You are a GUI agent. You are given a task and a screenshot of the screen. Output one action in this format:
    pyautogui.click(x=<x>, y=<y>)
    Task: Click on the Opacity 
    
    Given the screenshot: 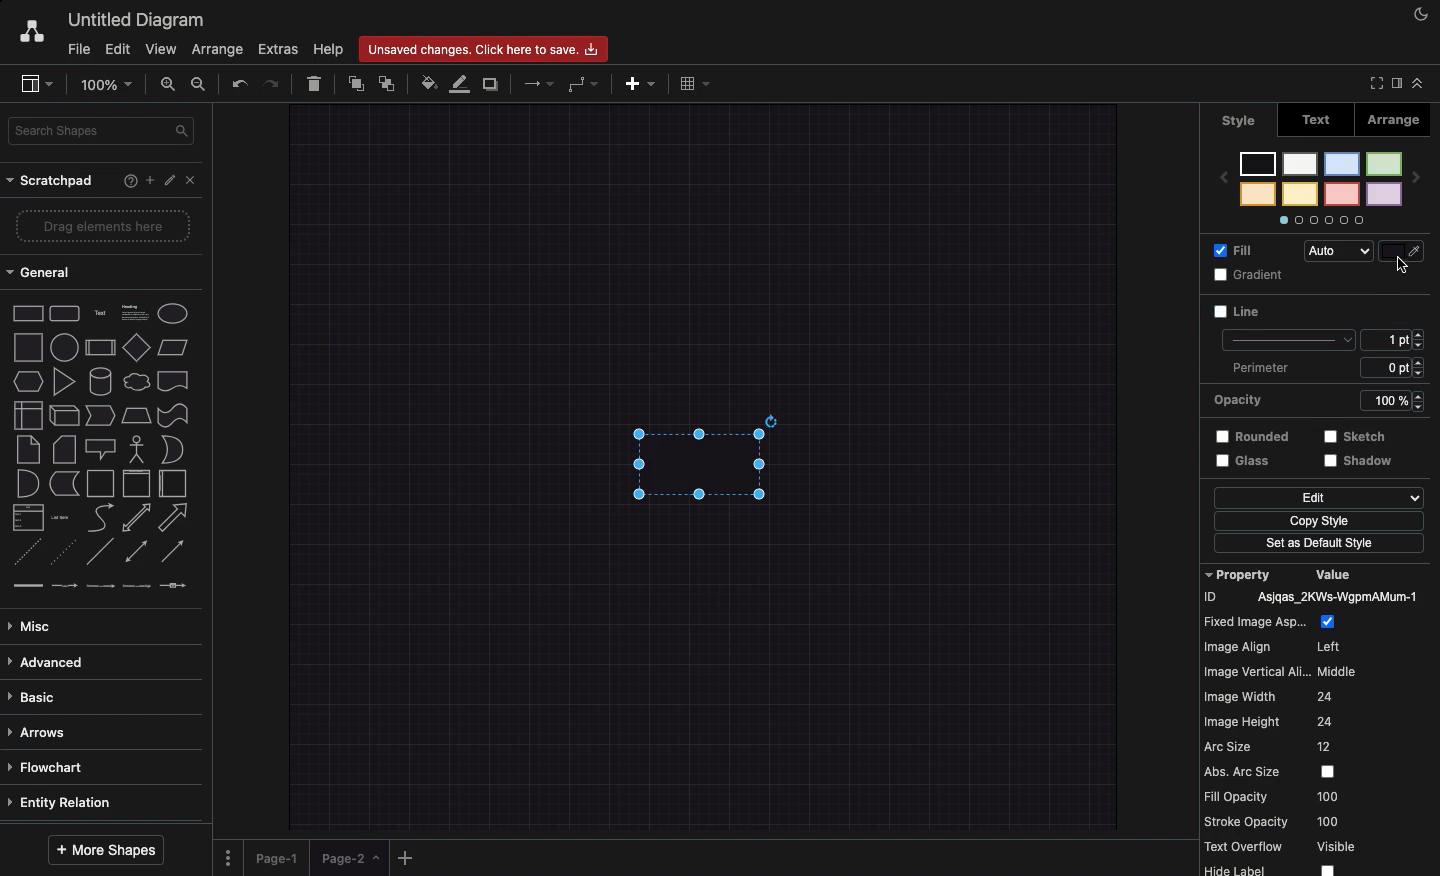 What is the action you would take?
    pyautogui.click(x=1324, y=399)
    